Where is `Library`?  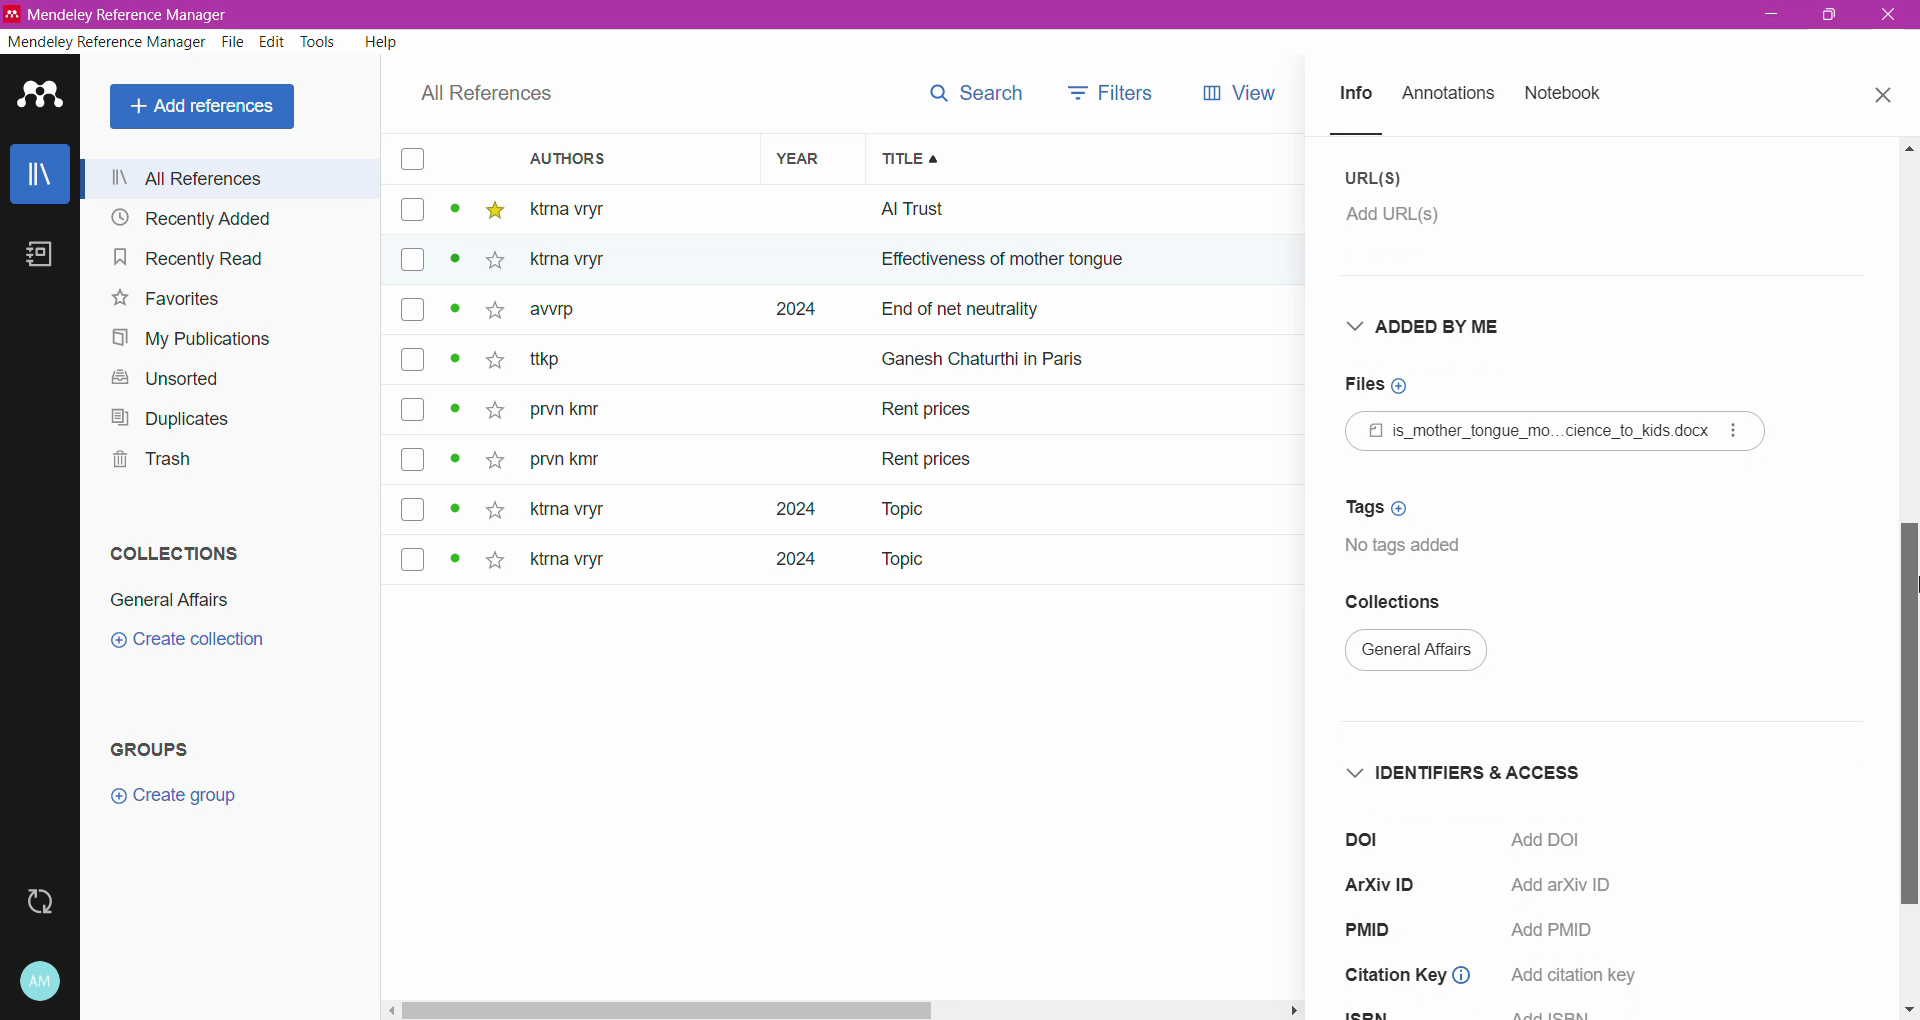 Library is located at coordinates (39, 173).